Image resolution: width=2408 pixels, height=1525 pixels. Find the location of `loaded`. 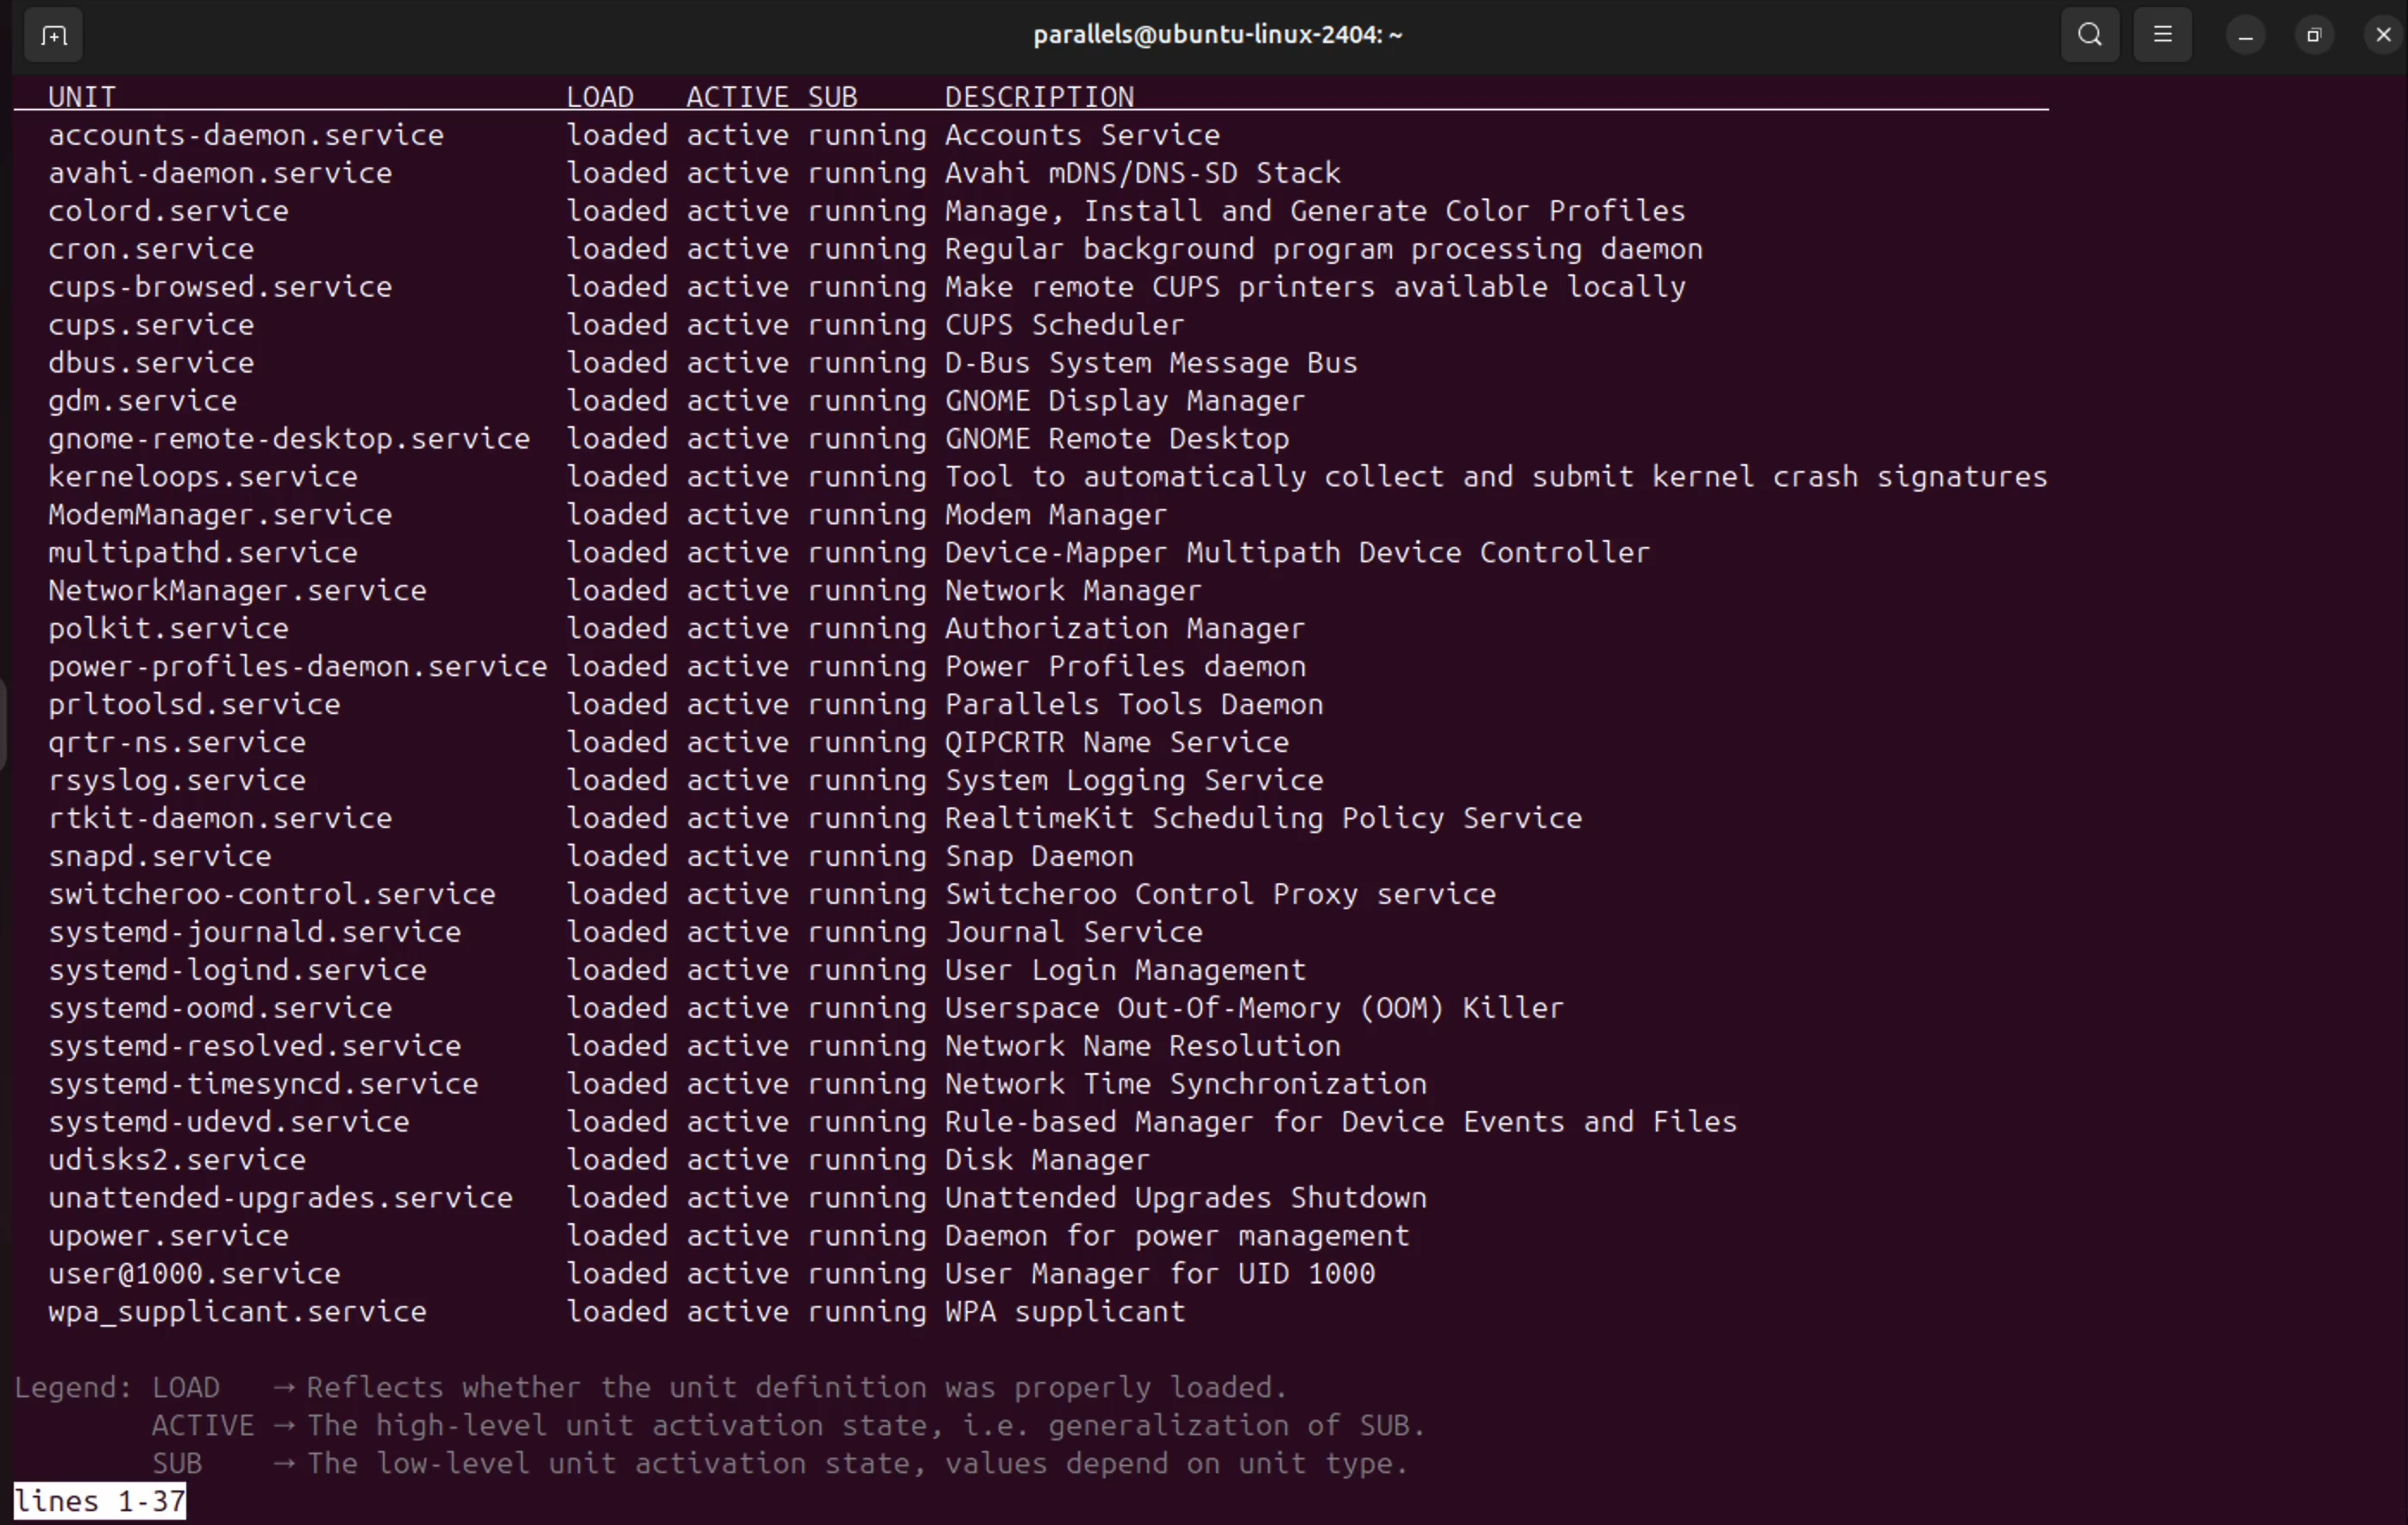

loaded is located at coordinates (618, 667).